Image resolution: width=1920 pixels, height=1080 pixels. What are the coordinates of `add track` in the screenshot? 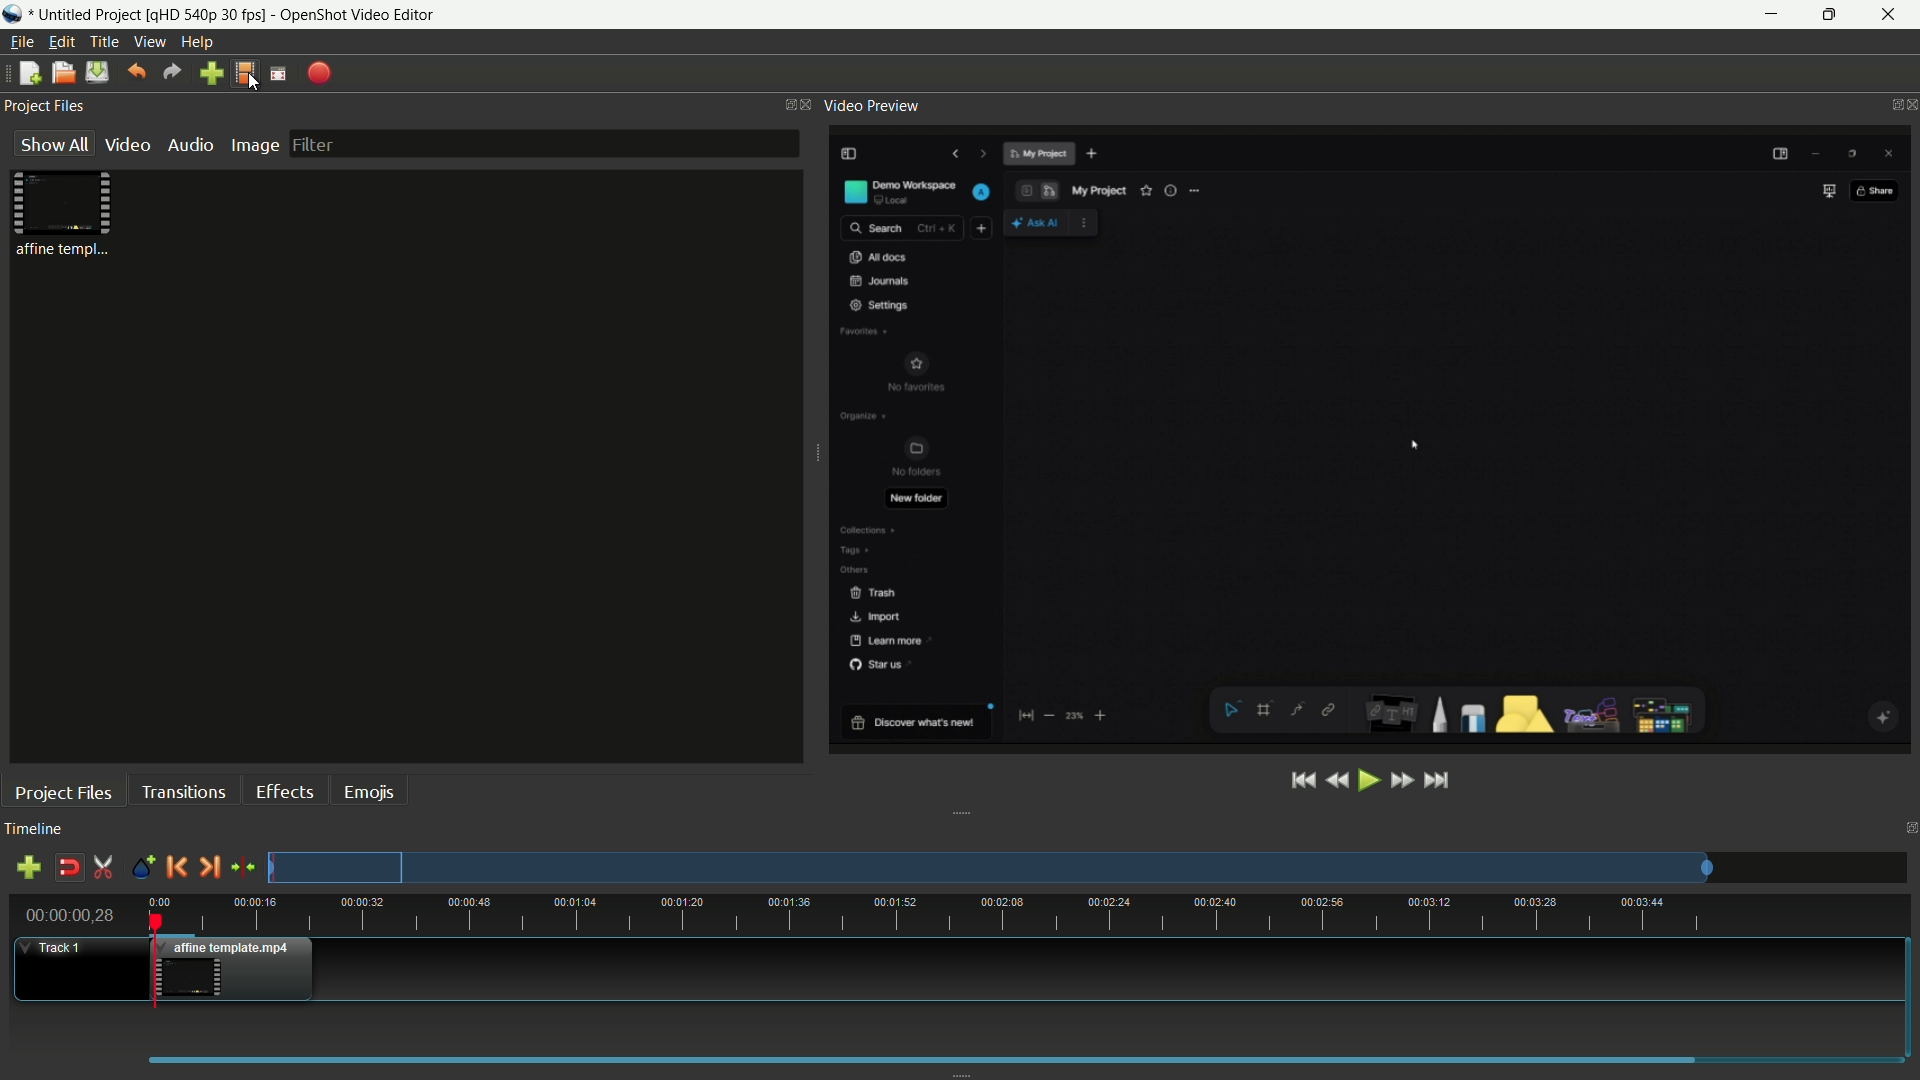 It's located at (32, 867).